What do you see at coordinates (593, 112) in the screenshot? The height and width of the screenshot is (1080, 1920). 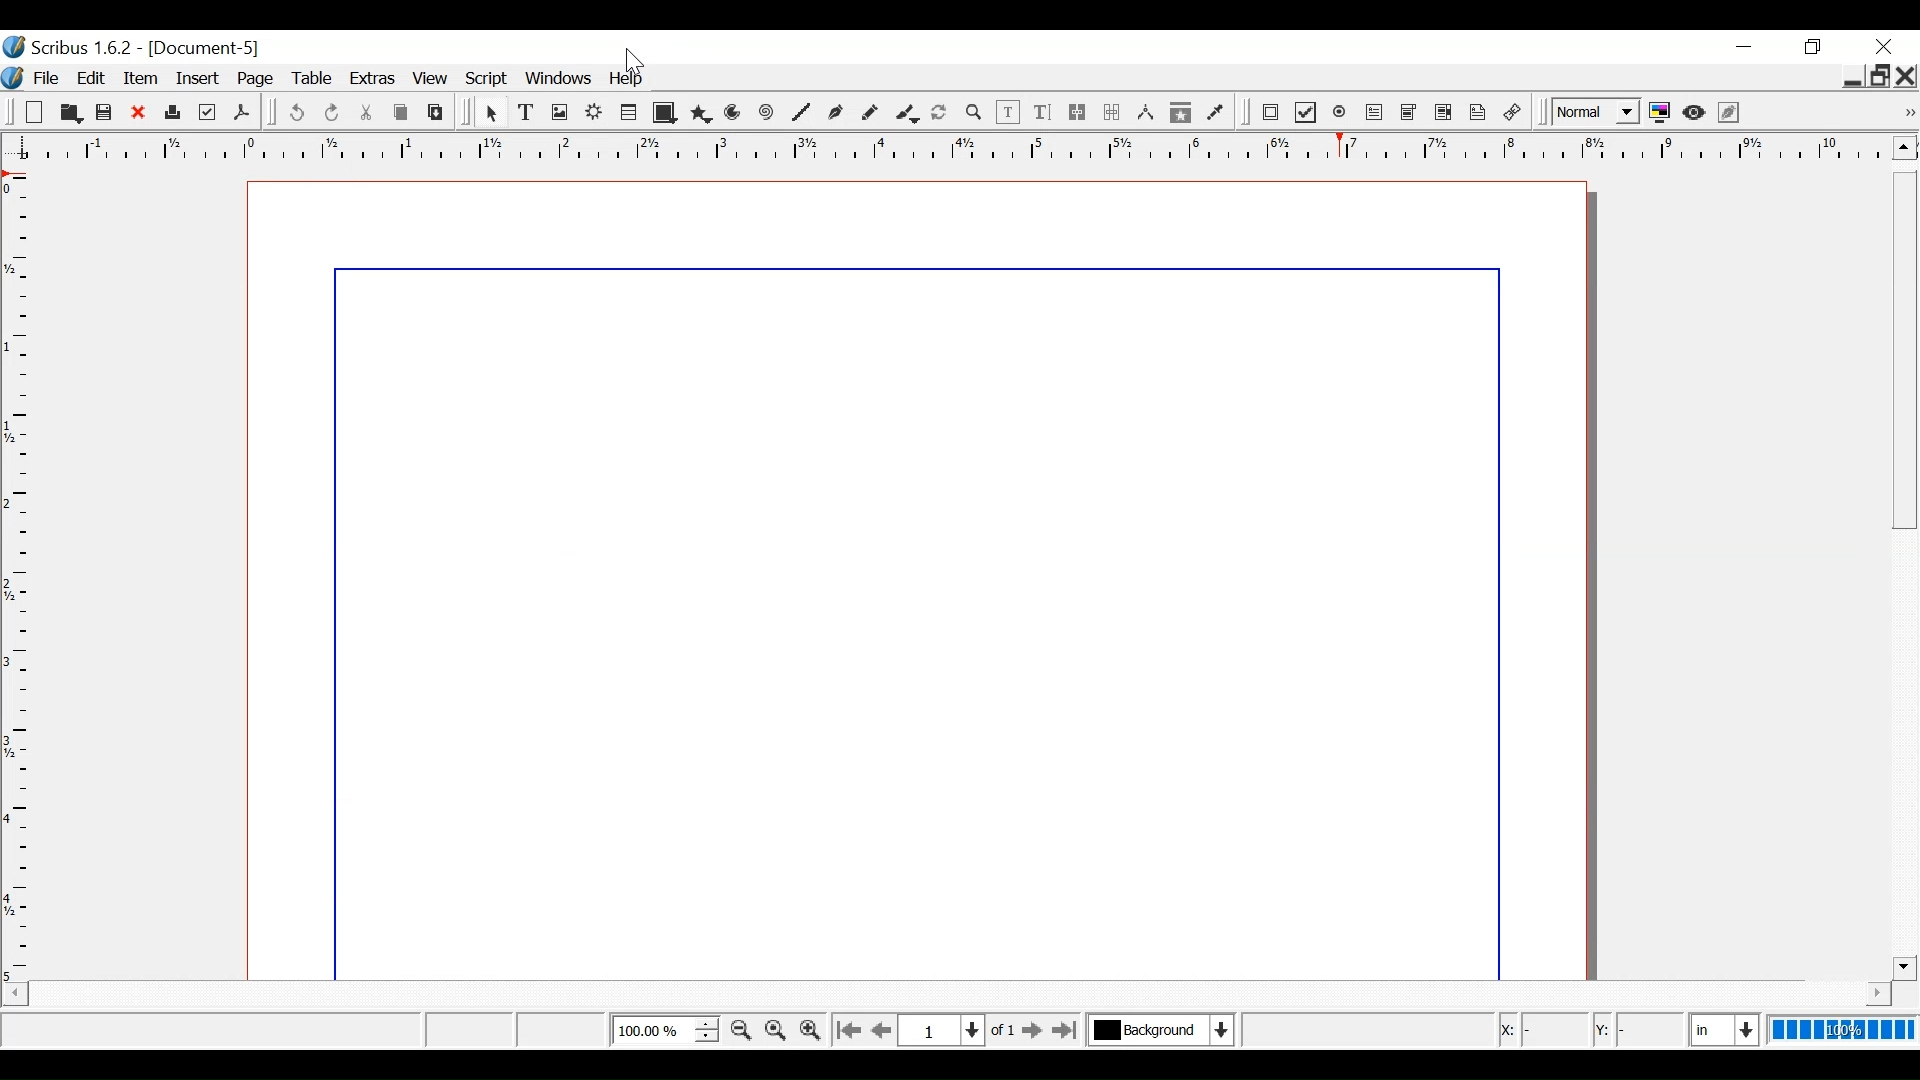 I see `Render frame` at bounding box center [593, 112].